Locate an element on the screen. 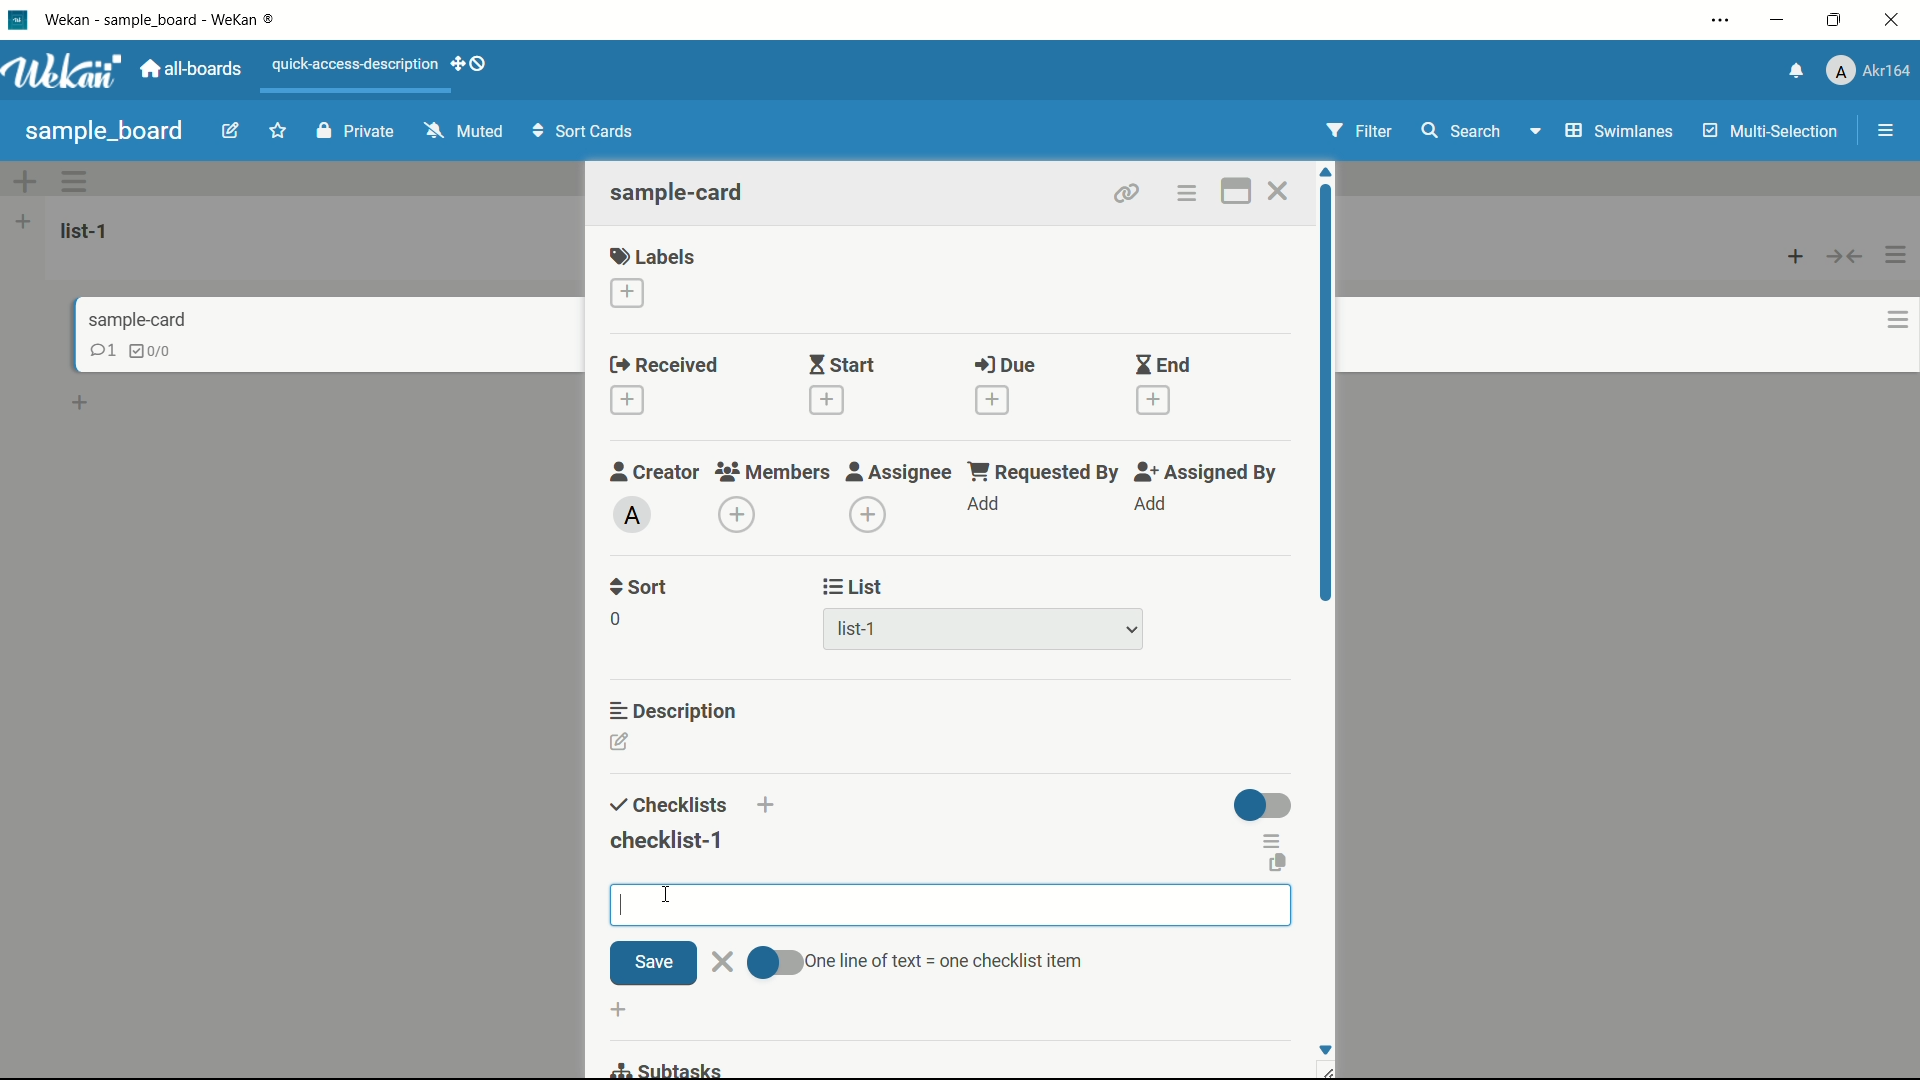 The image size is (1920, 1080). text is located at coordinates (945, 961).